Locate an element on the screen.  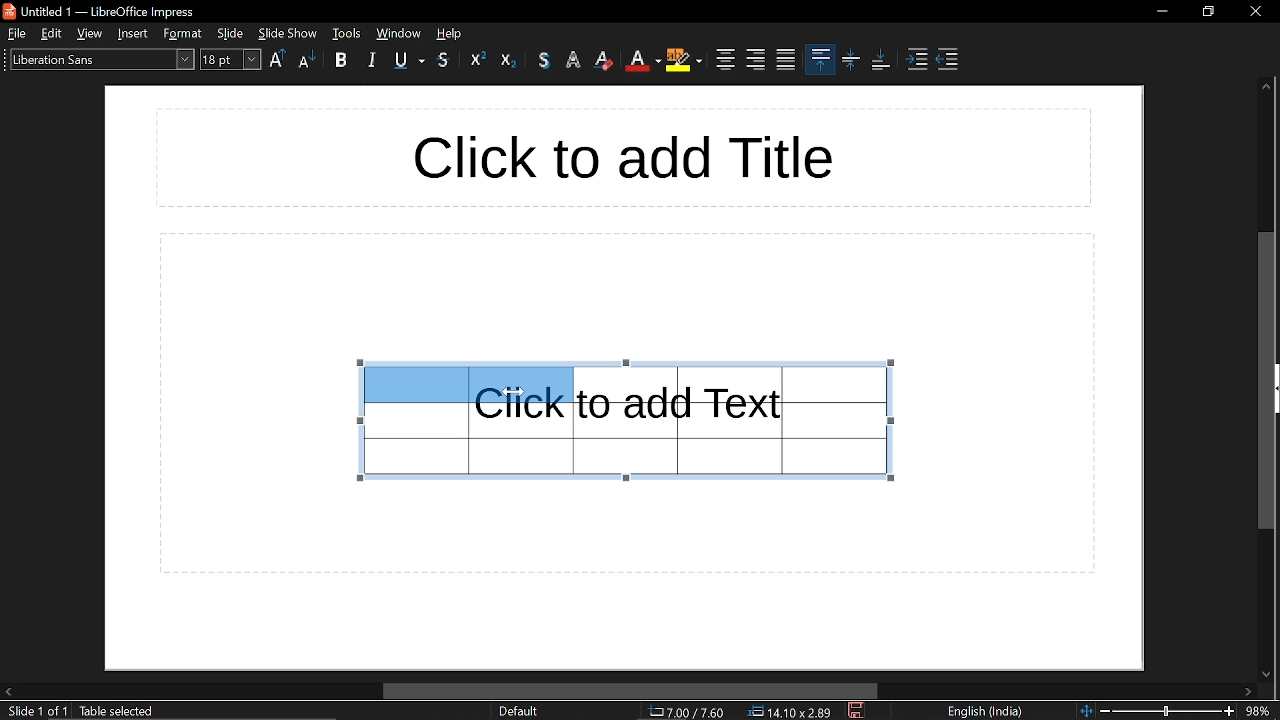
file is located at coordinates (15, 33).